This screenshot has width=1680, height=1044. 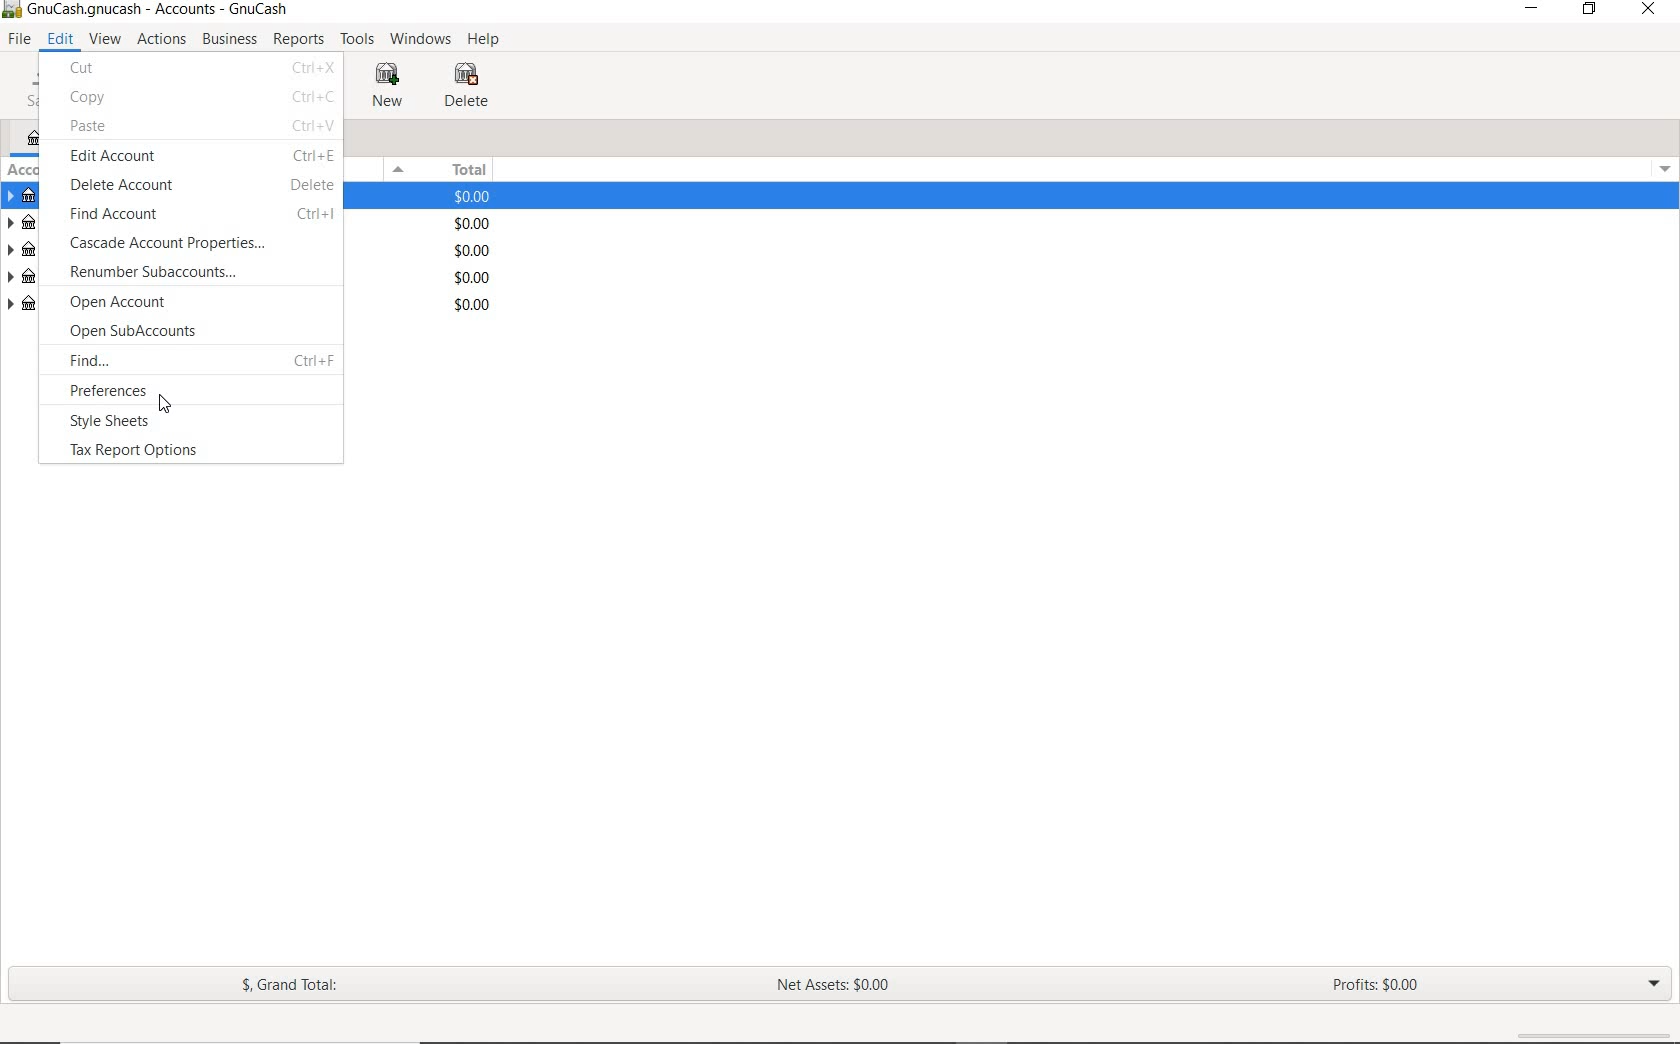 What do you see at coordinates (424, 251) in the screenshot?
I see `INCOME` at bounding box center [424, 251].